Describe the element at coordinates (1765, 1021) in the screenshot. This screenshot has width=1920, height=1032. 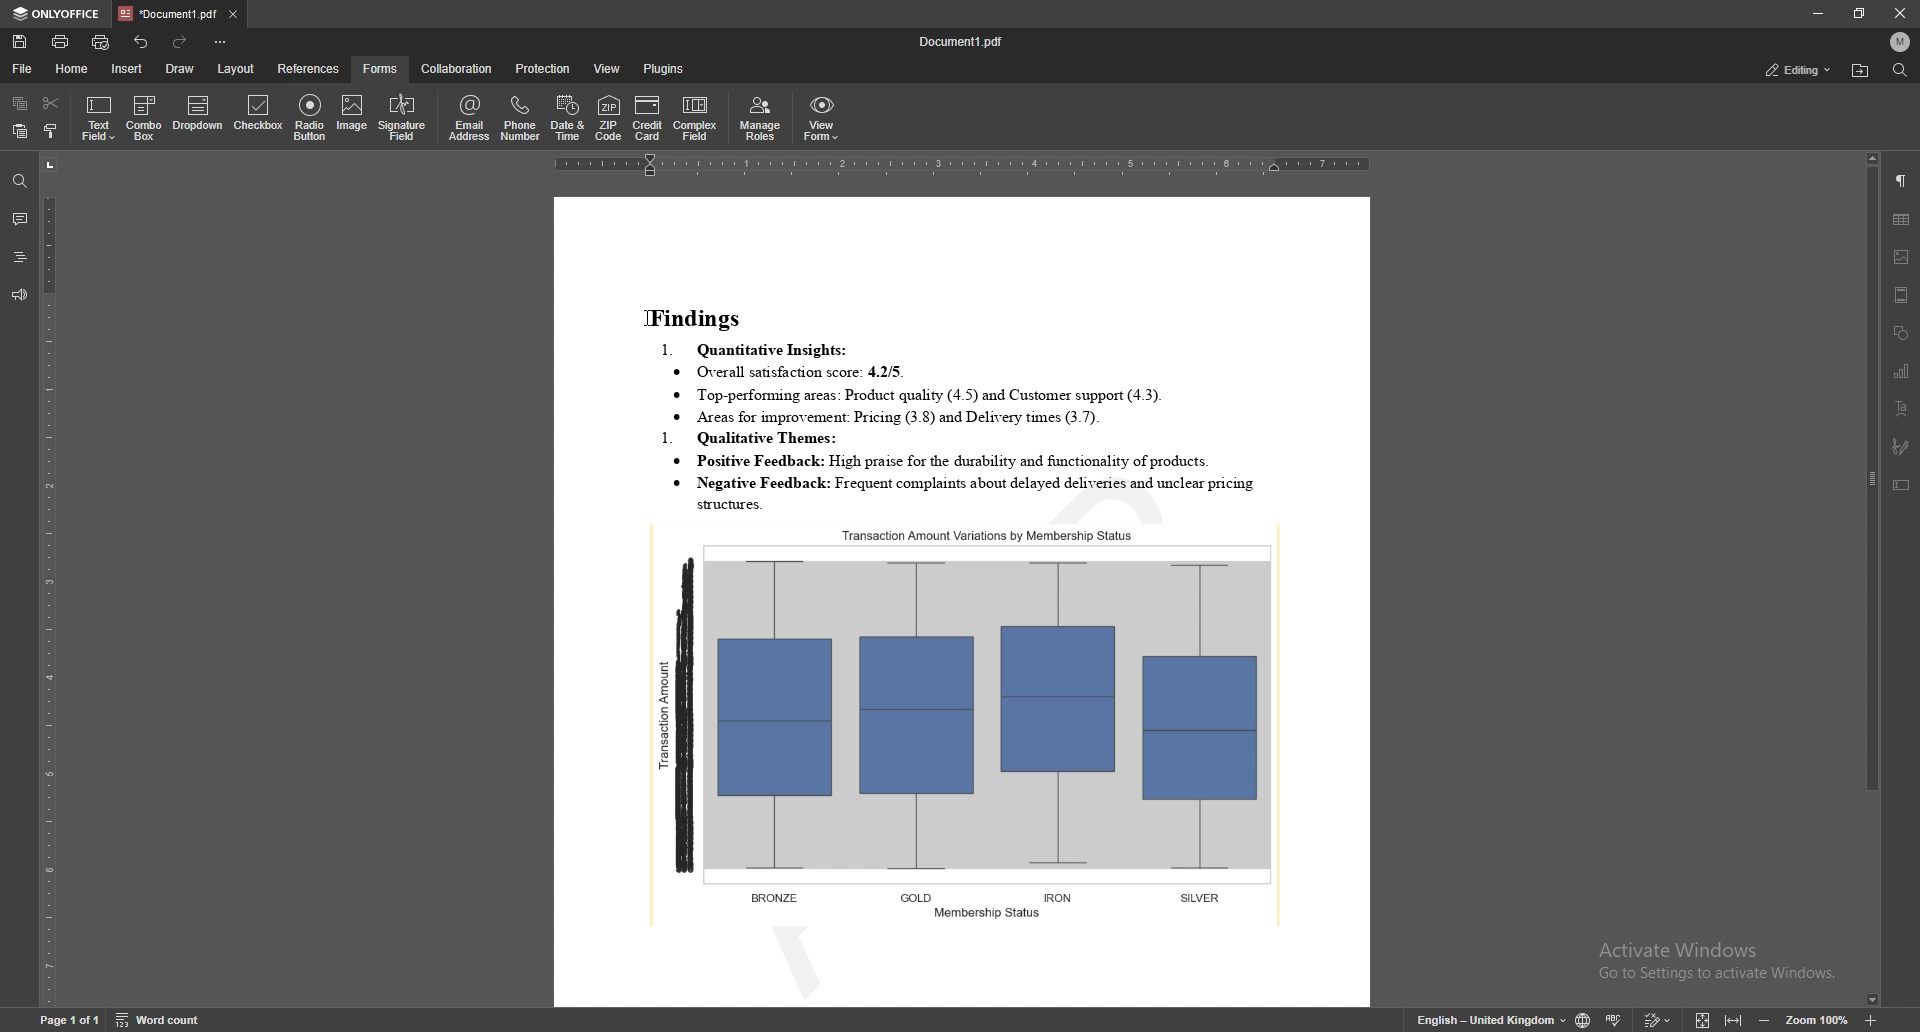
I see `zoom out` at that location.